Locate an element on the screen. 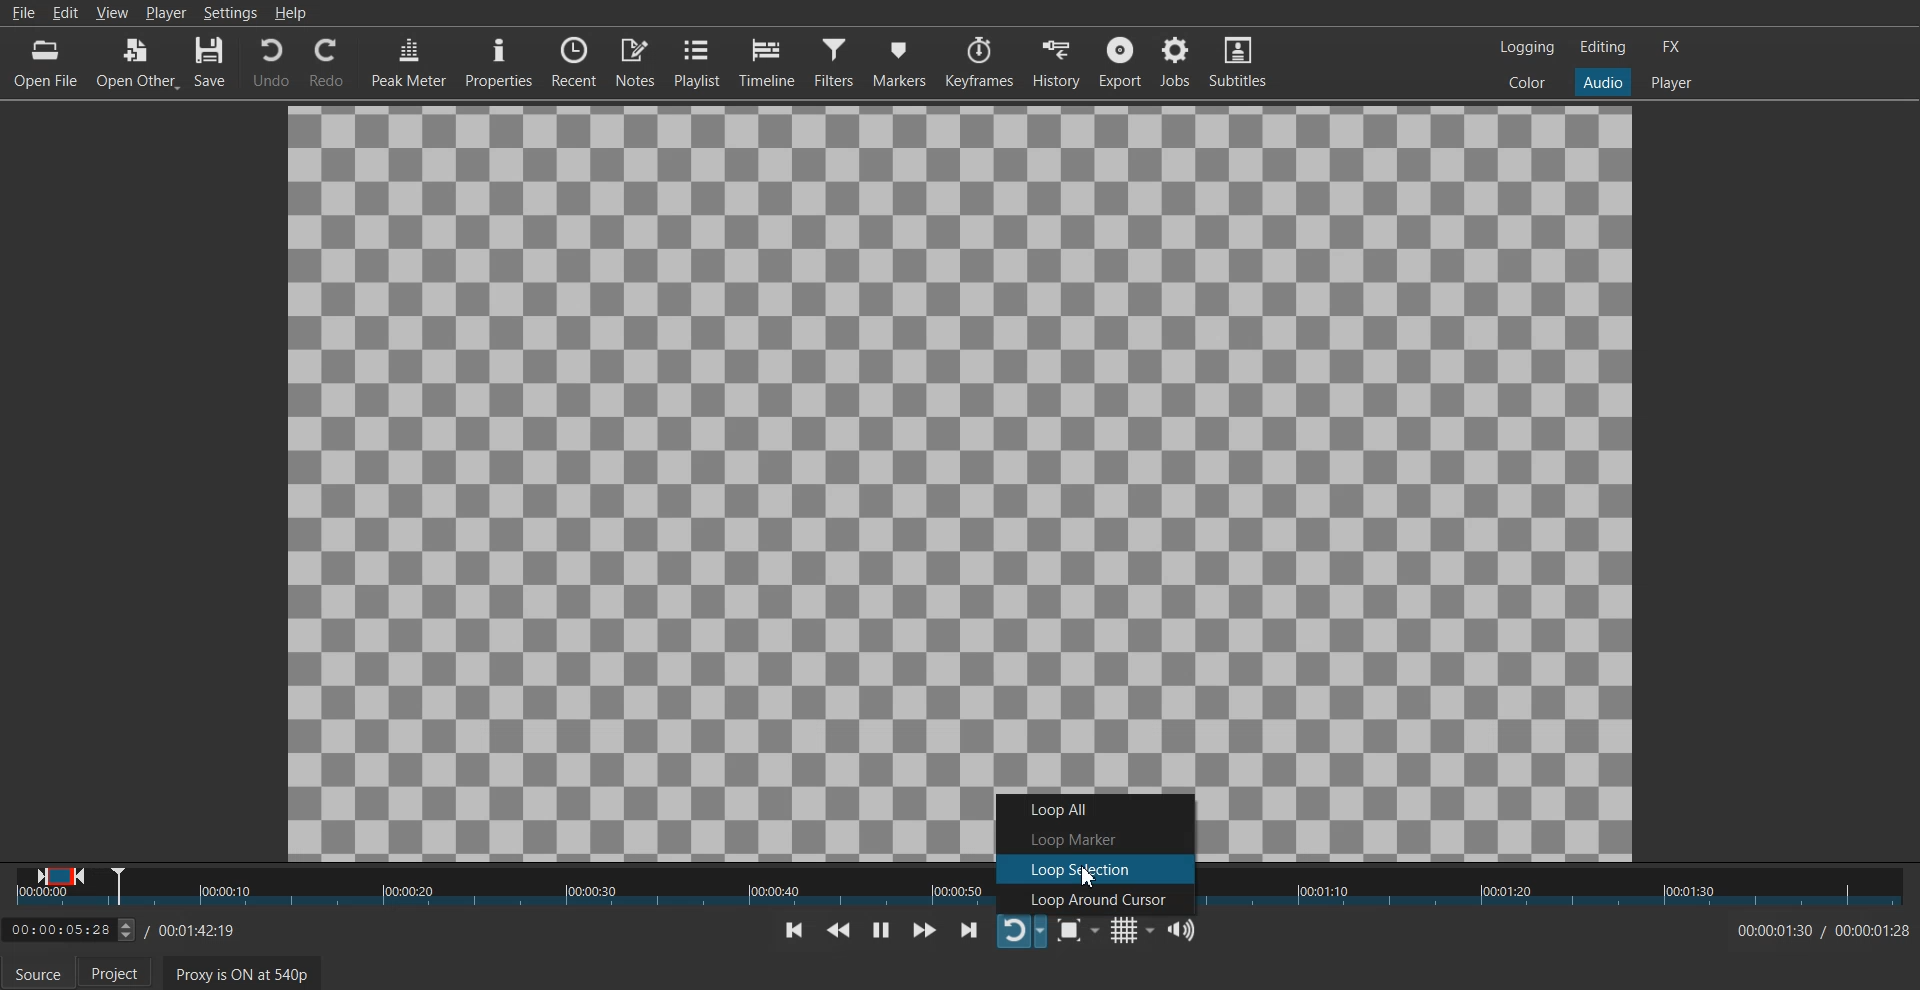 The width and height of the screenshot is (1920, 990). Help is located at coordinates (290, 12).